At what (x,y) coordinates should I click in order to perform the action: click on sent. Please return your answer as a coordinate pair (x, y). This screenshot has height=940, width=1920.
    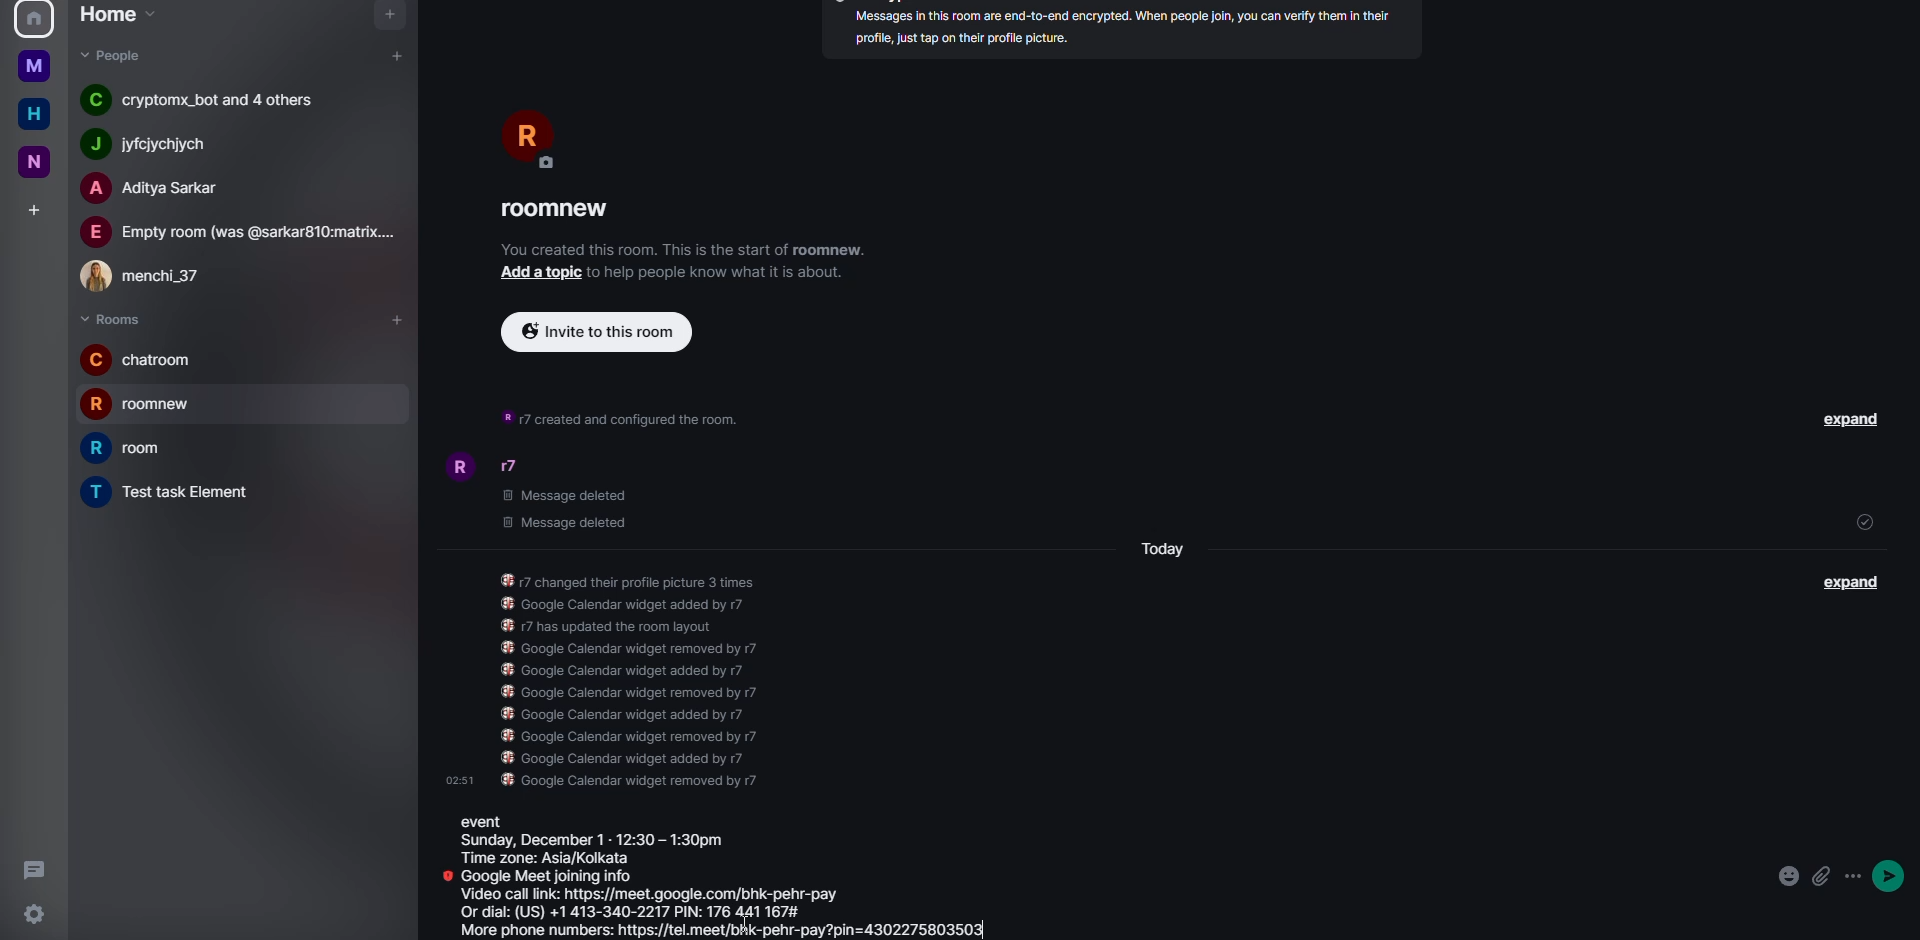
    Looking at the image, I should click on (1862, 522).